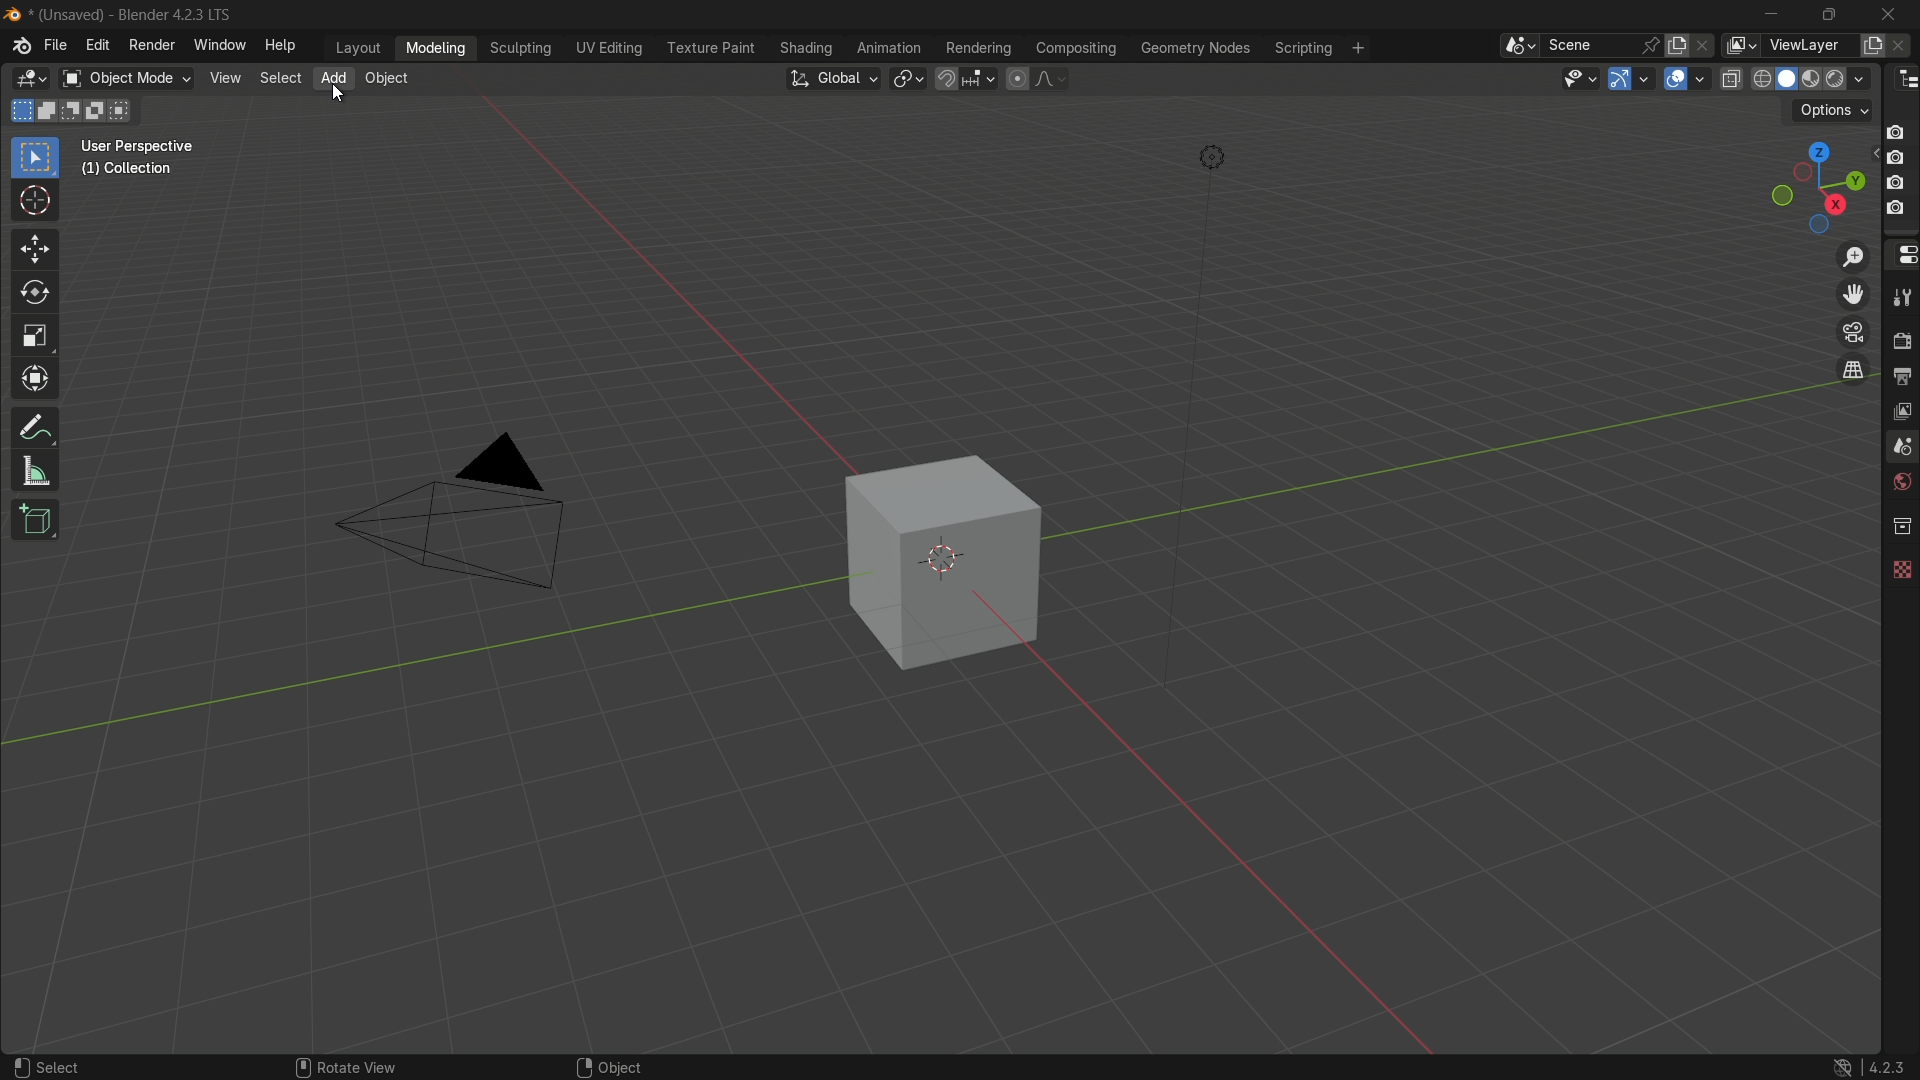 The image size is (1920, 1080). What do you see at coordinates (1850, 254) in the screenshot?
I see `zoom in/out` at bounding box center [1850, 254].